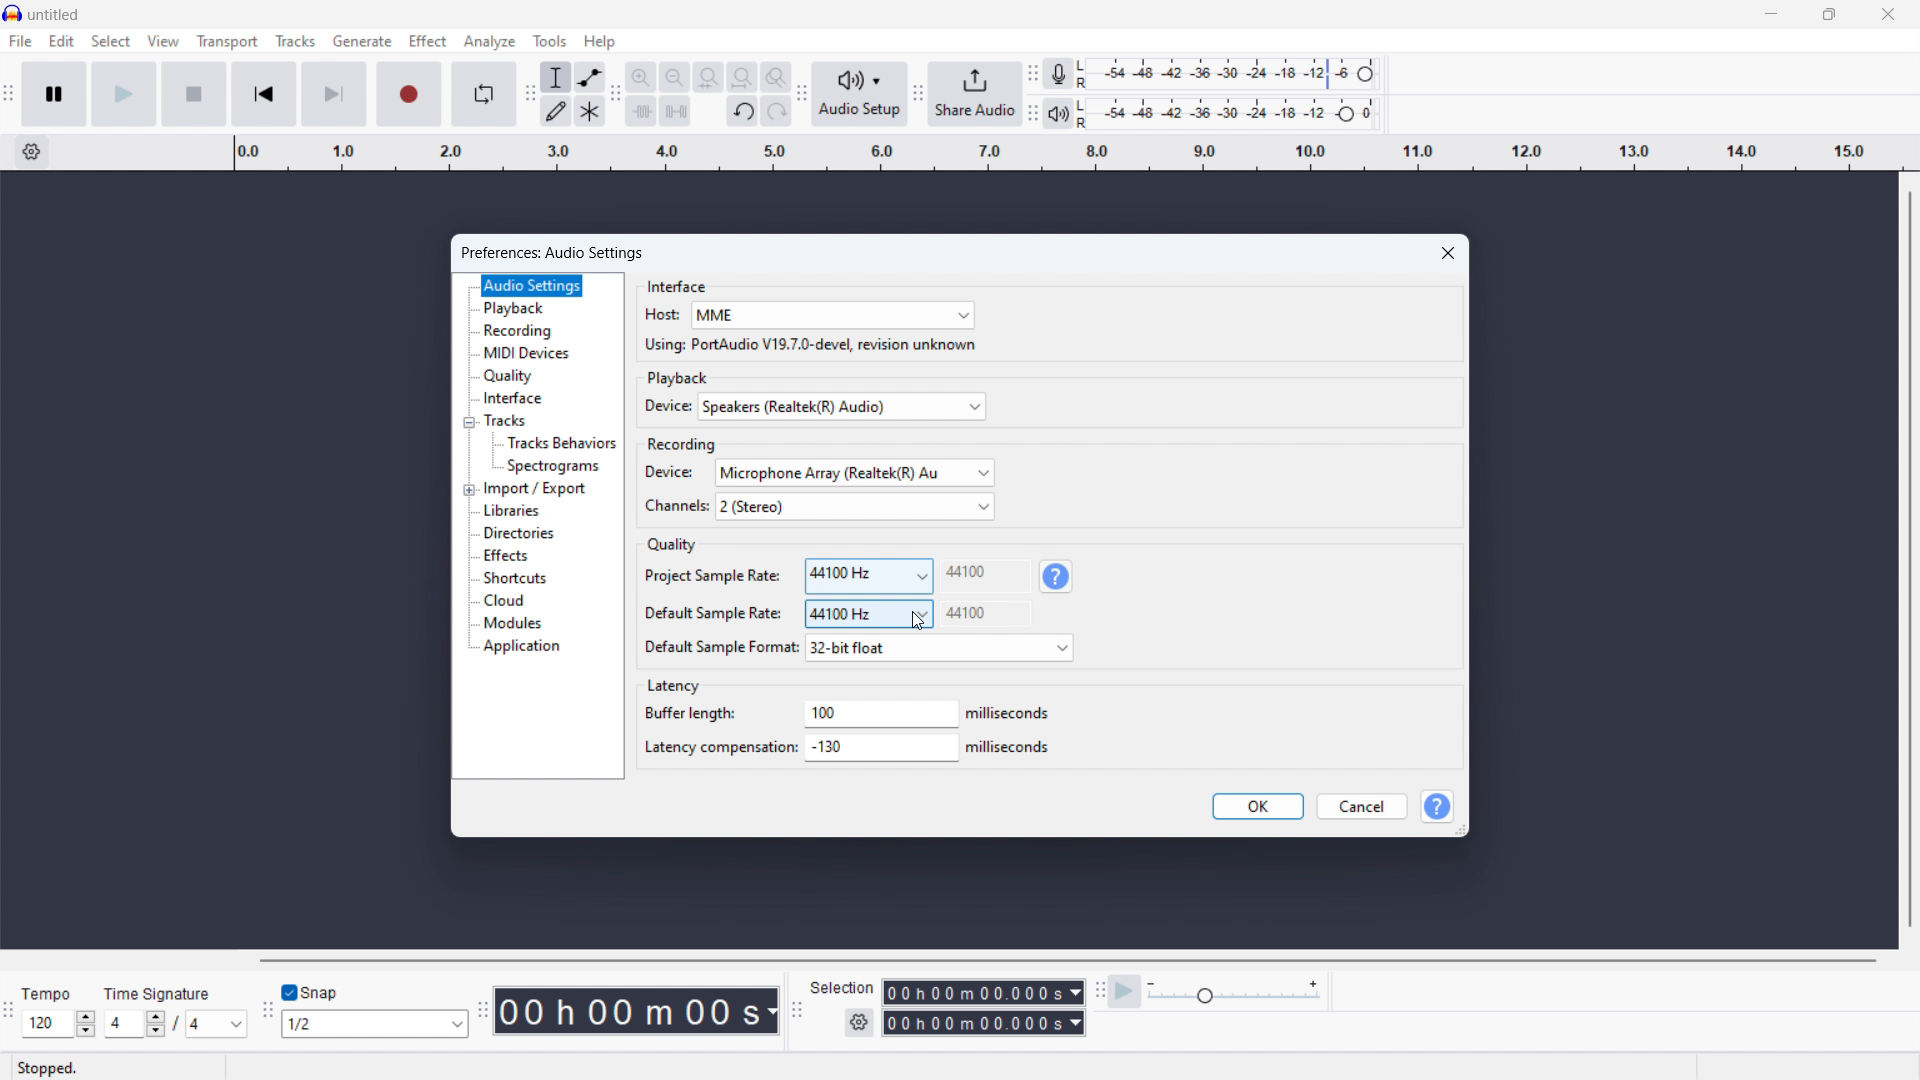 This screenshot has width=1920, height=1080. I want to click on transport toolbar, so click(8, 99).